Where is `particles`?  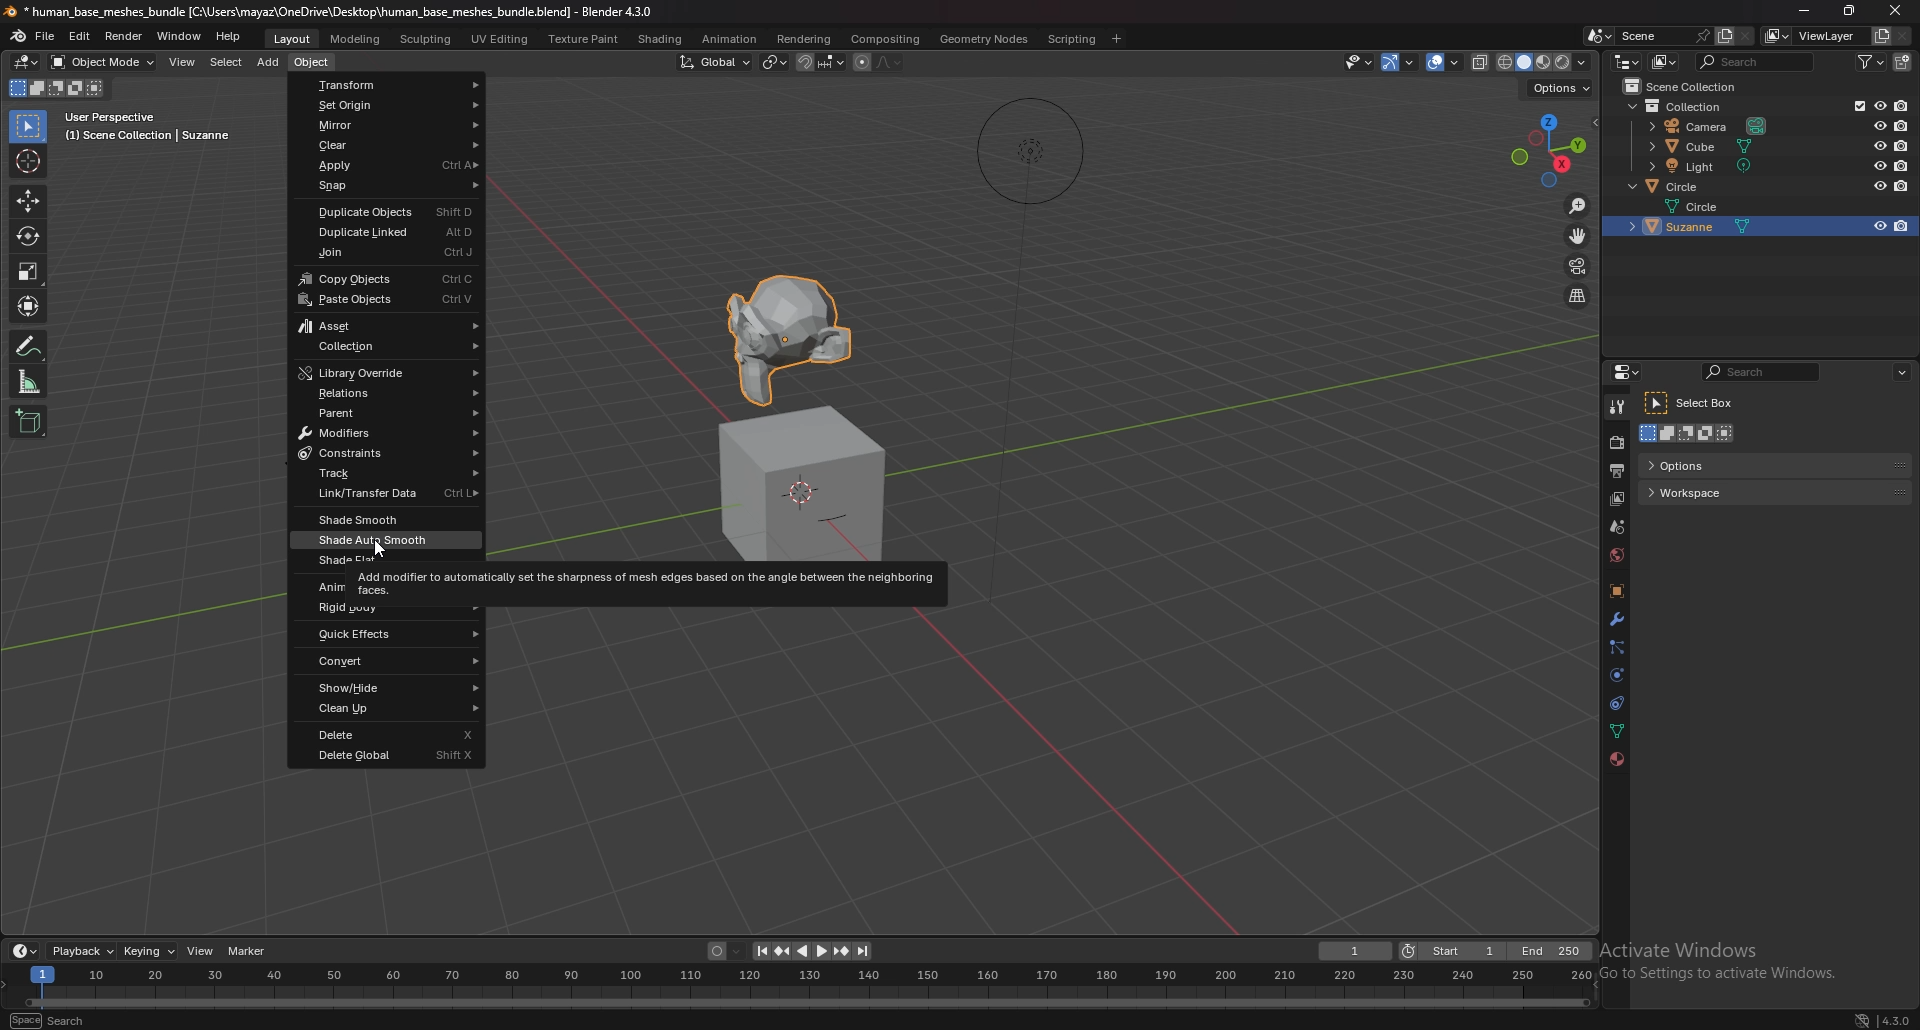 particles is located at coordinates (1618, 648).